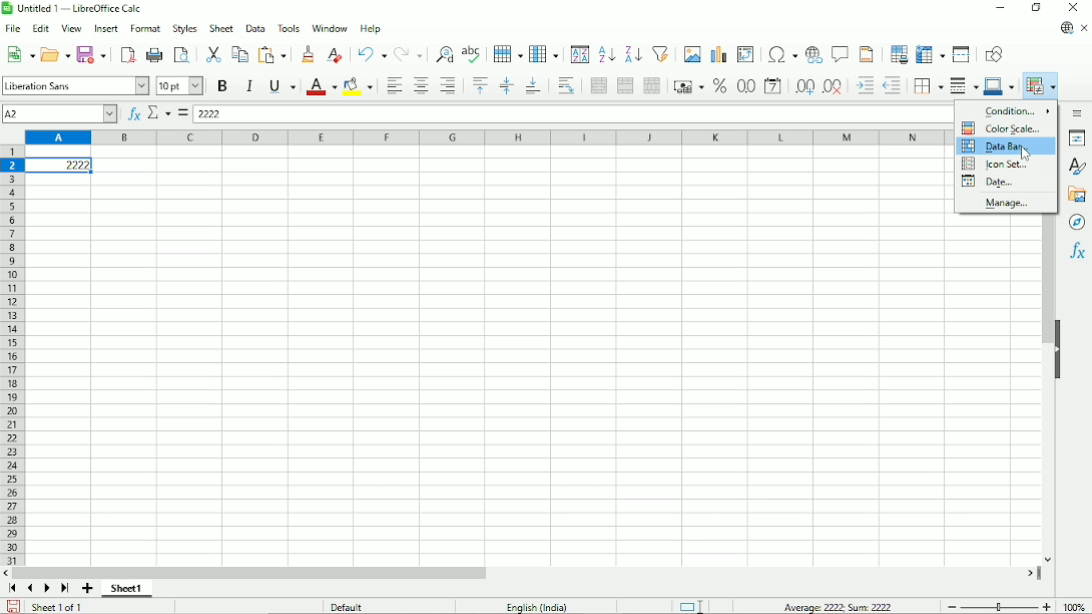 The width and height of the screenshot is (1092, 614). Describe the element at coordinates (999, 128) in the screenshot. I see `Color scale` at that location.